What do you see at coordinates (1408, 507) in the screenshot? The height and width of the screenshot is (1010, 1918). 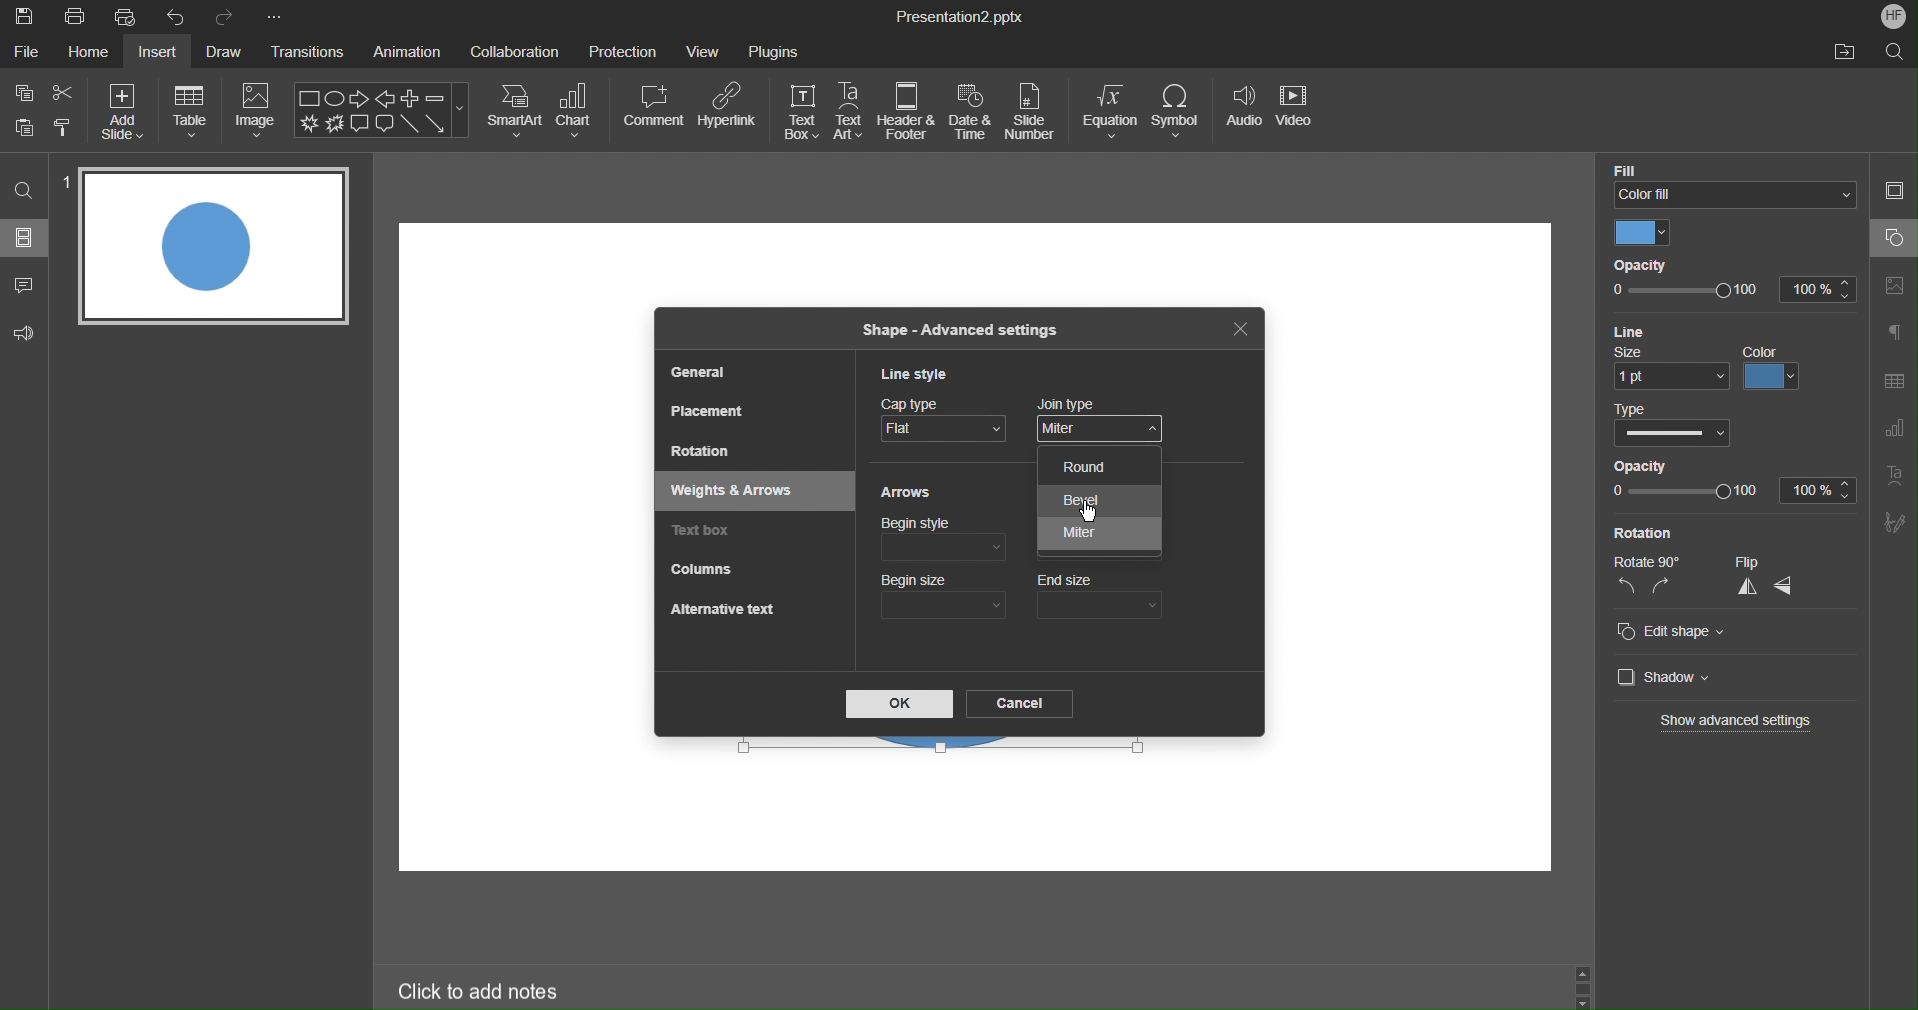 I see `workspace` at bounding box center [1408, 507].